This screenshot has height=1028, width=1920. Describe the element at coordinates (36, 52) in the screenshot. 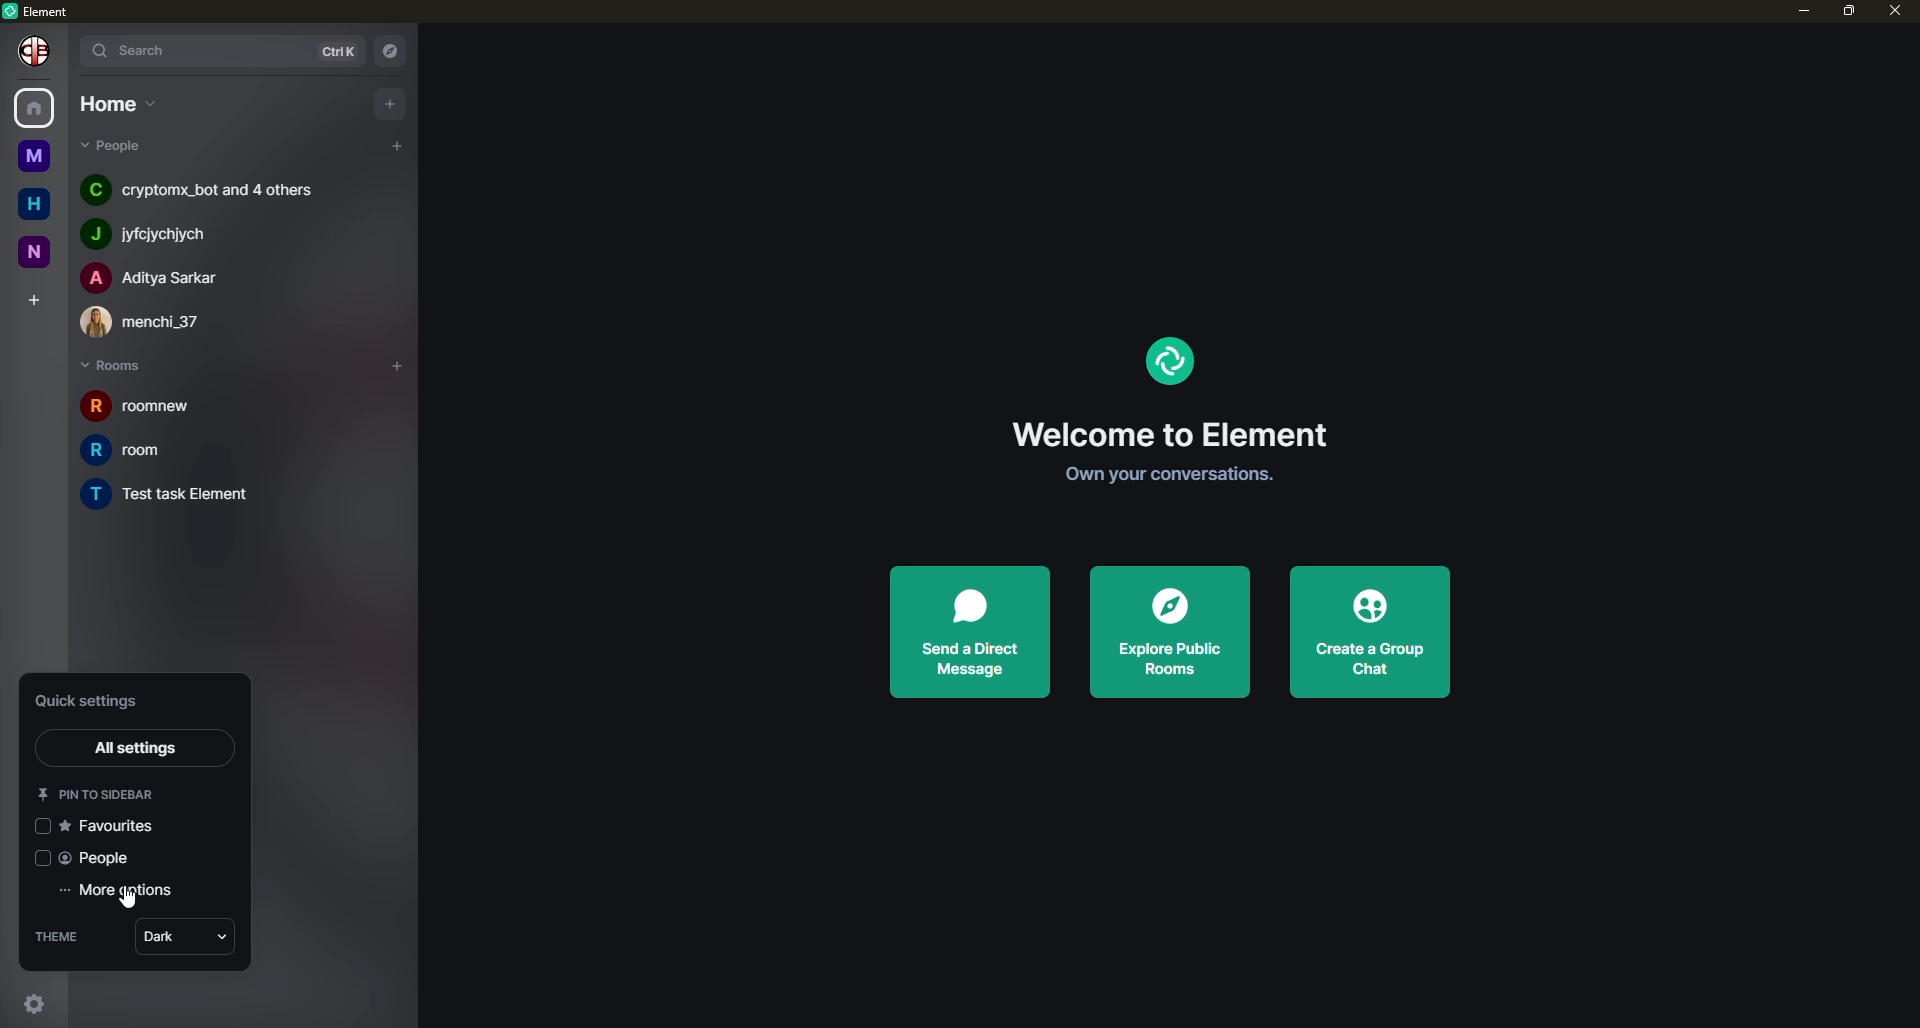

I see `` at that location.